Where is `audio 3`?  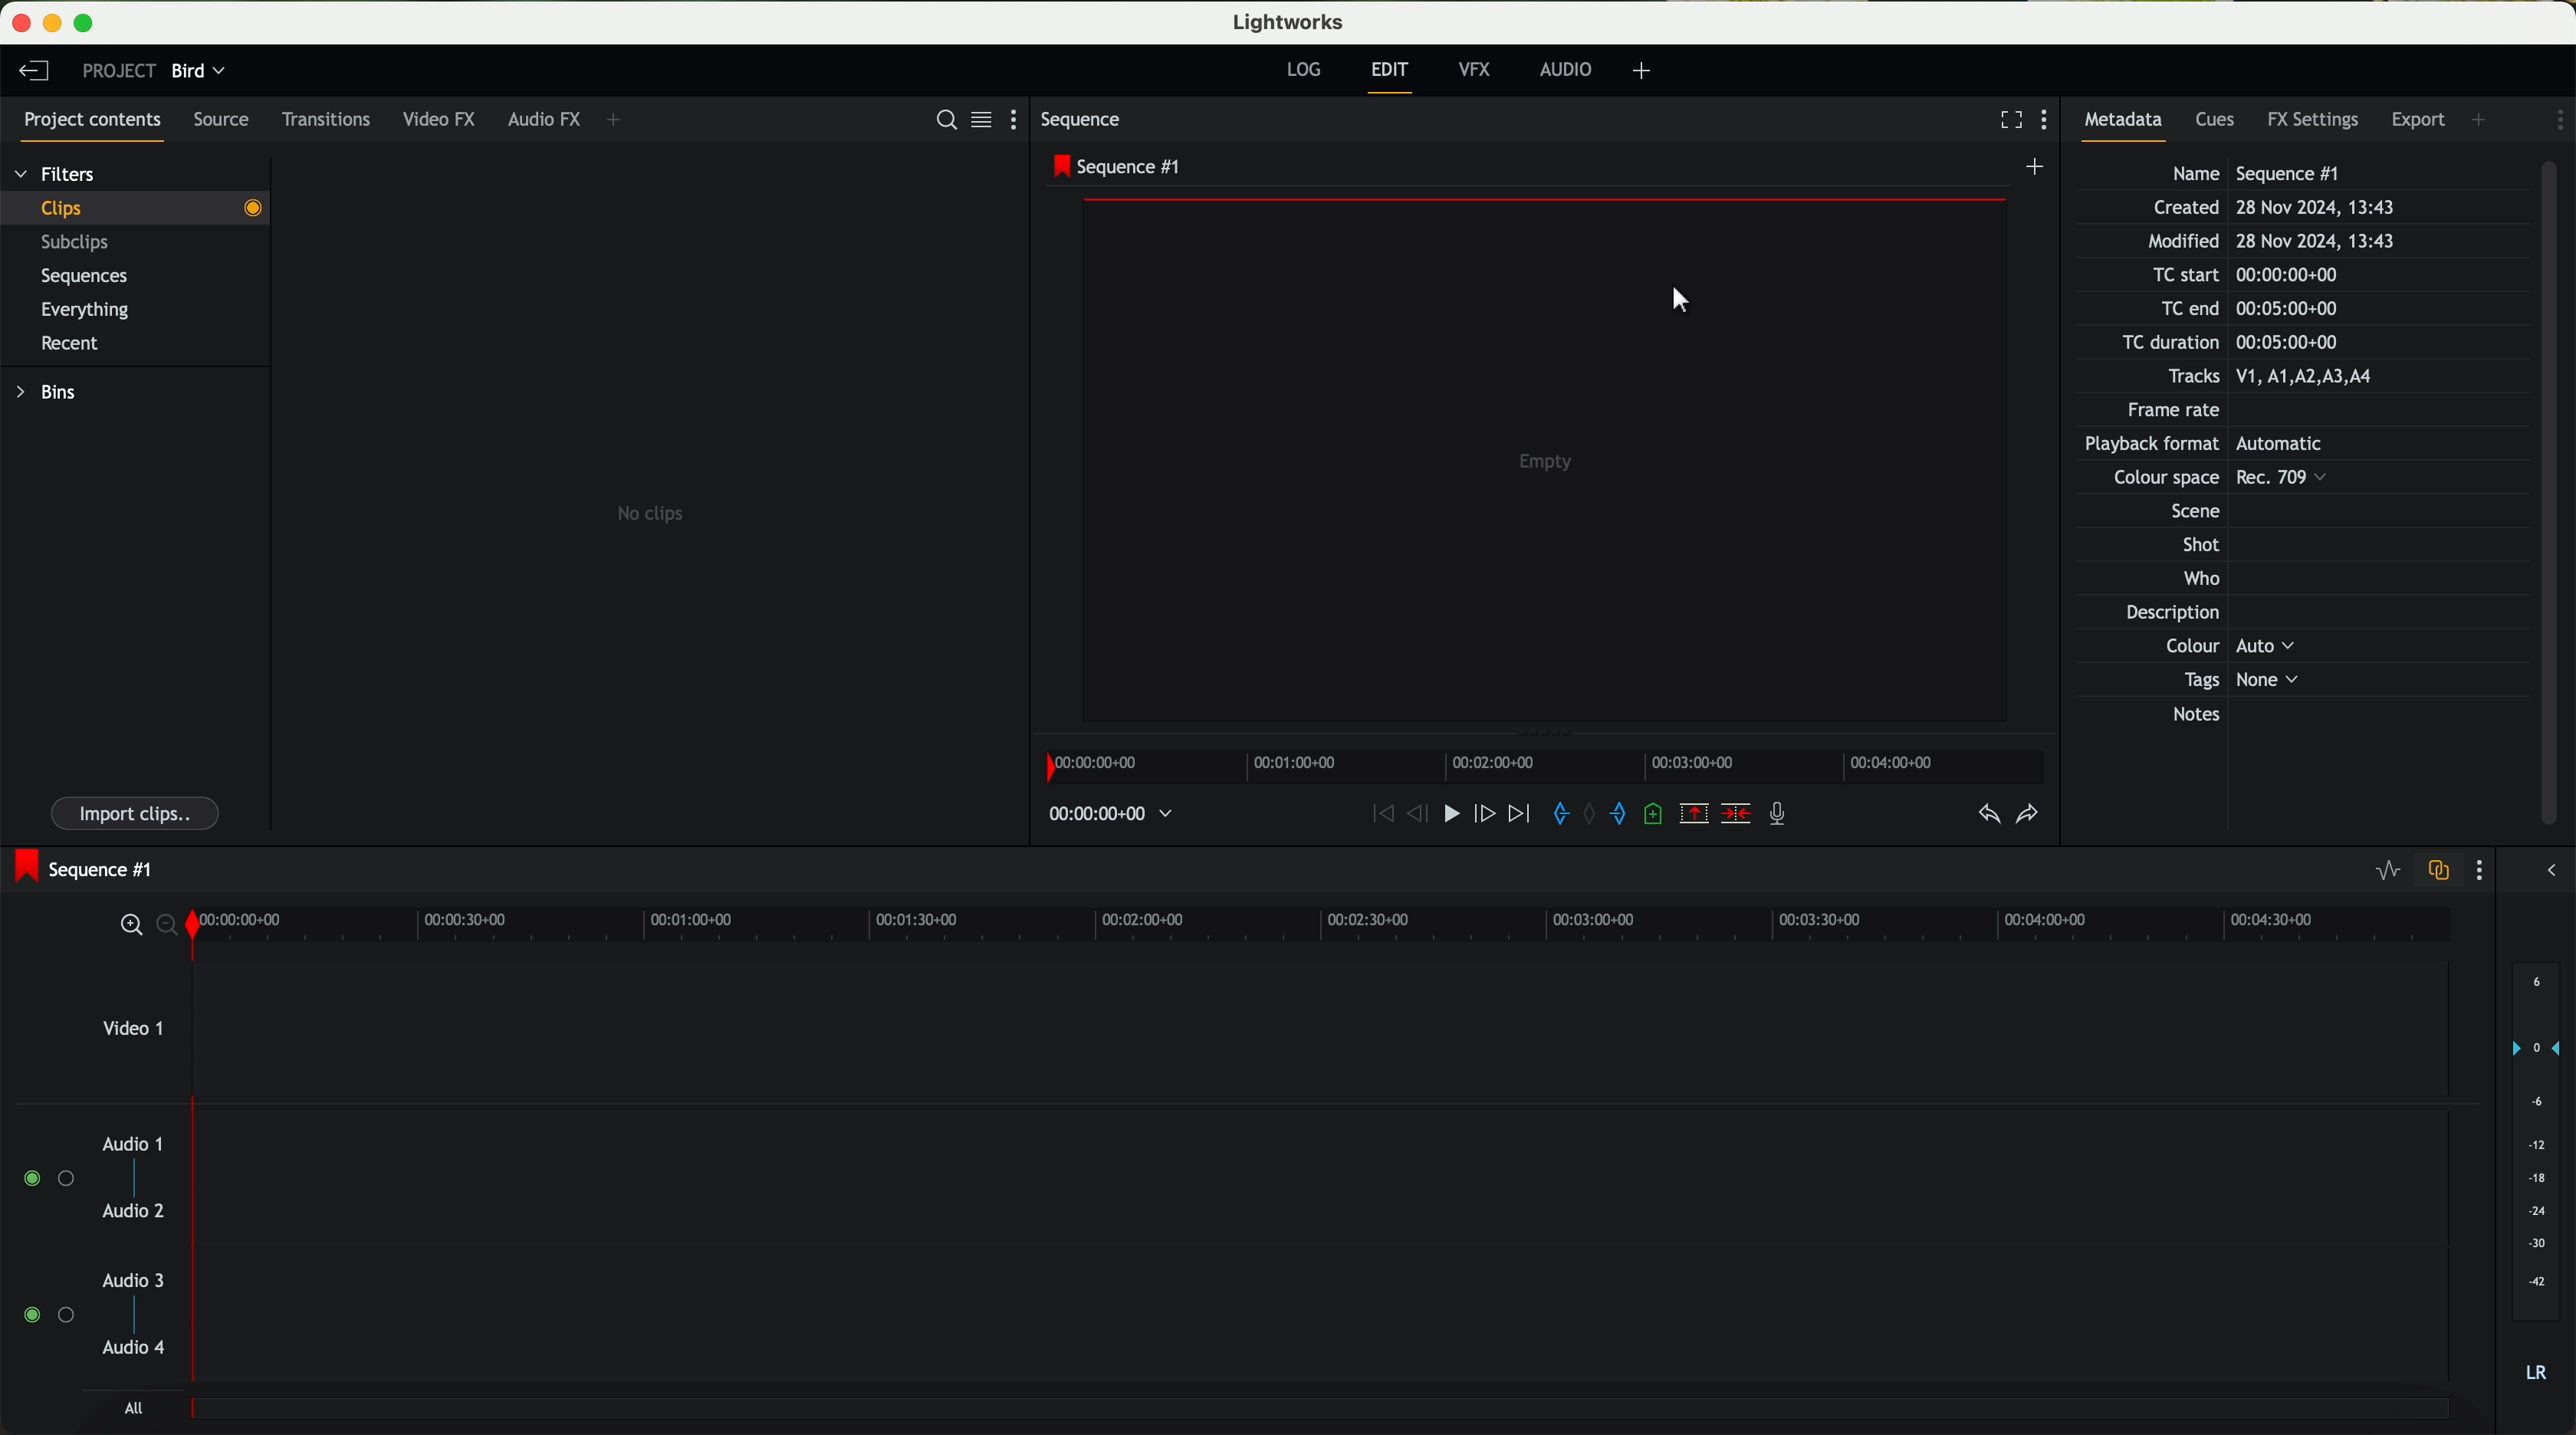 audio 3 is located at coordinates (138, 1282).